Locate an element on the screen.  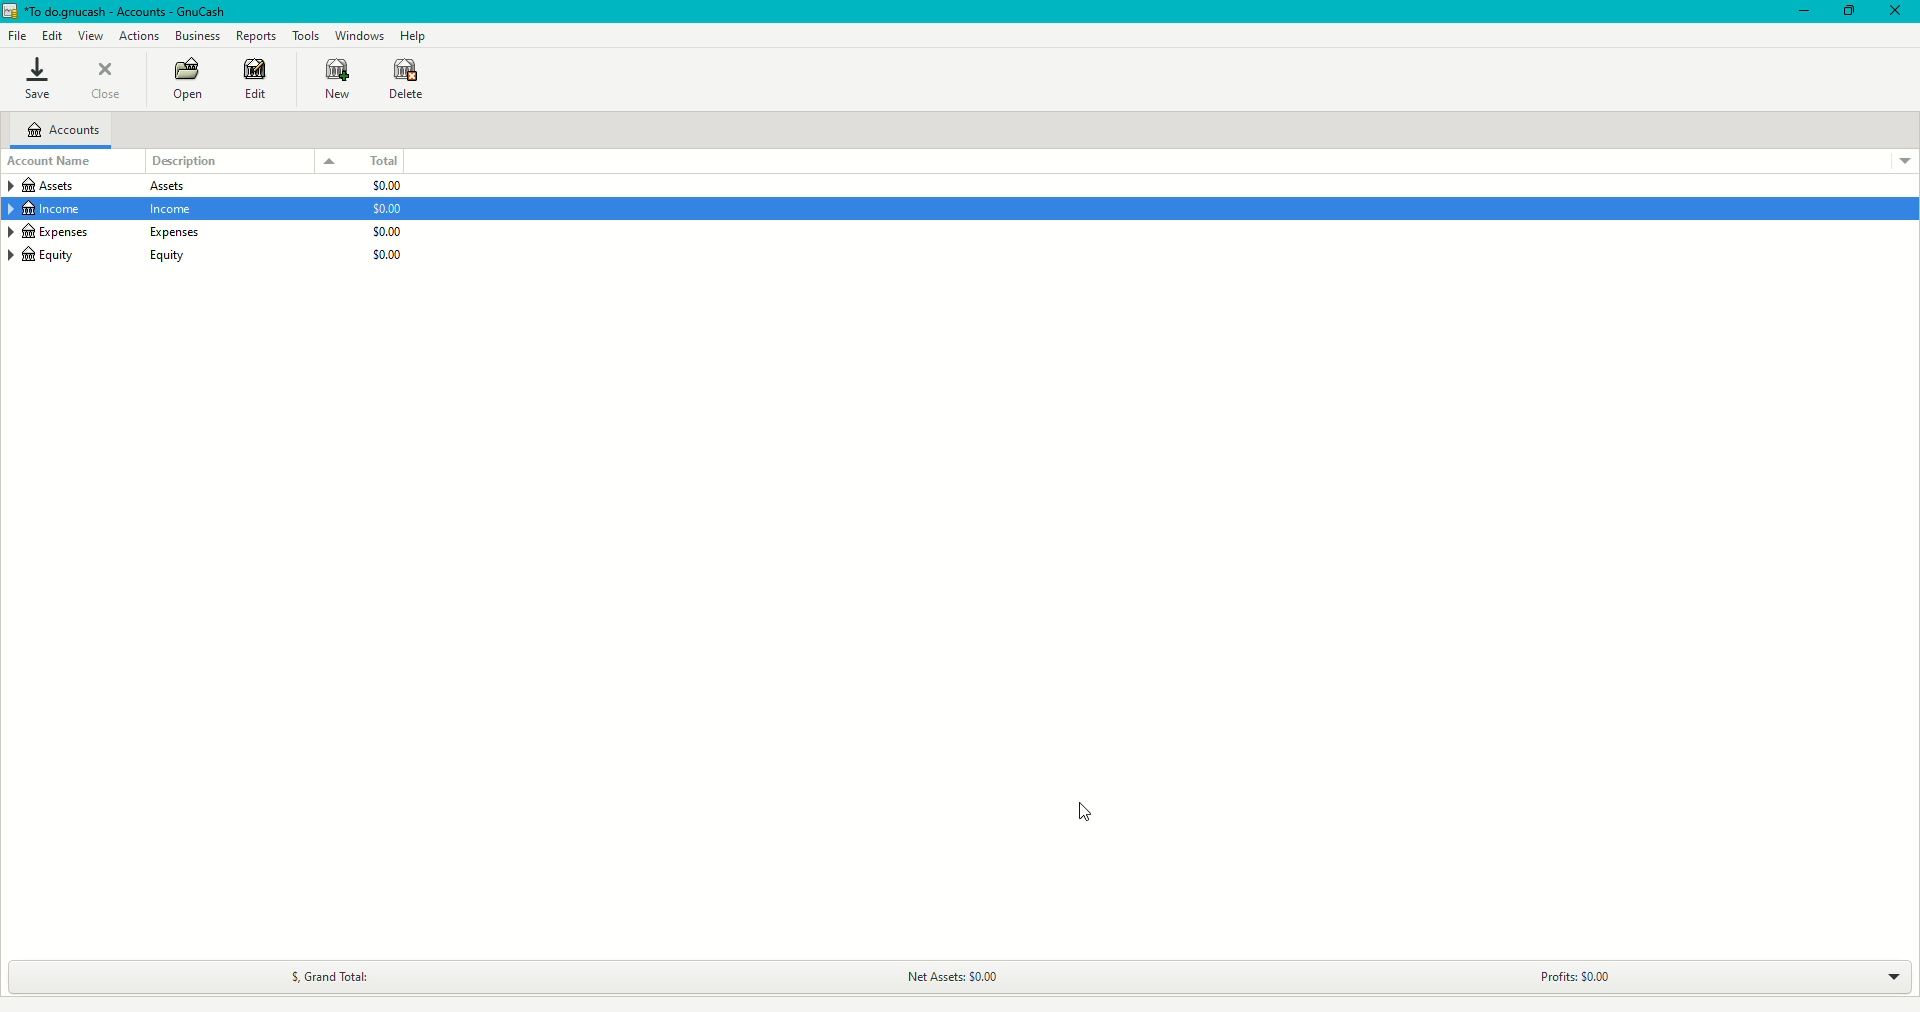
View is located at coordinates (94, 36).